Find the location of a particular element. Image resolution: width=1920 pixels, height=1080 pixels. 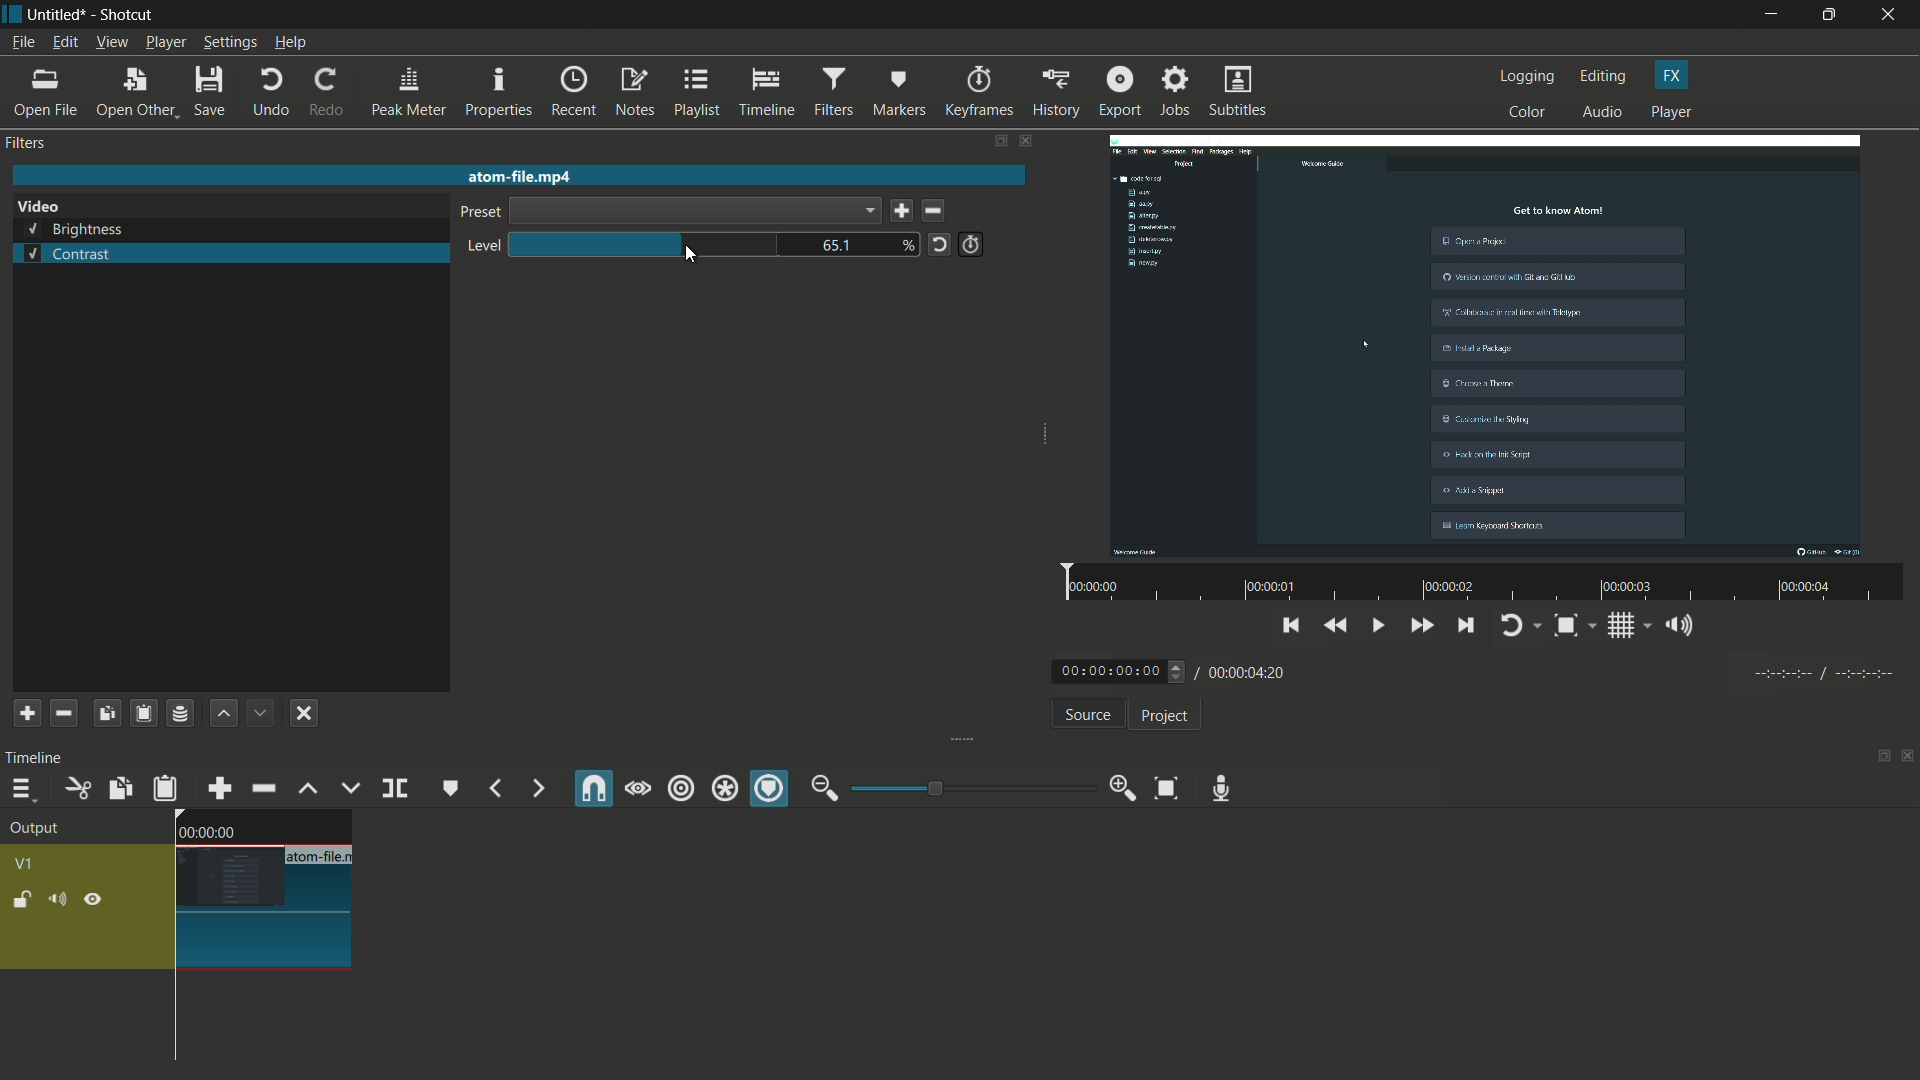

jobs is located at coordinates (1175, 92).